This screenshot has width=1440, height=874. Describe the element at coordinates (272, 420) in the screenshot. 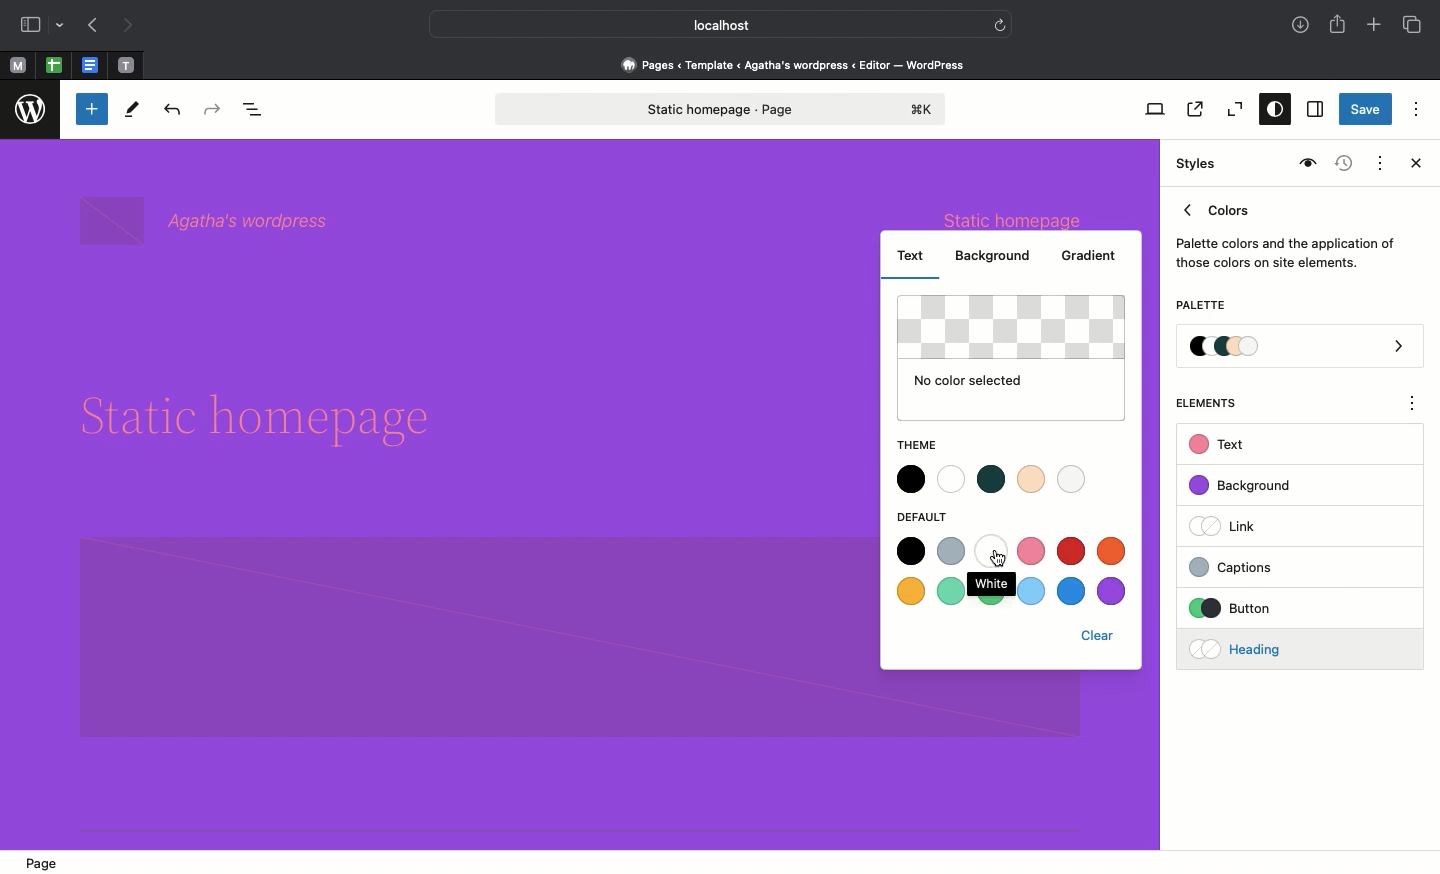

I see `Headline` at that location.